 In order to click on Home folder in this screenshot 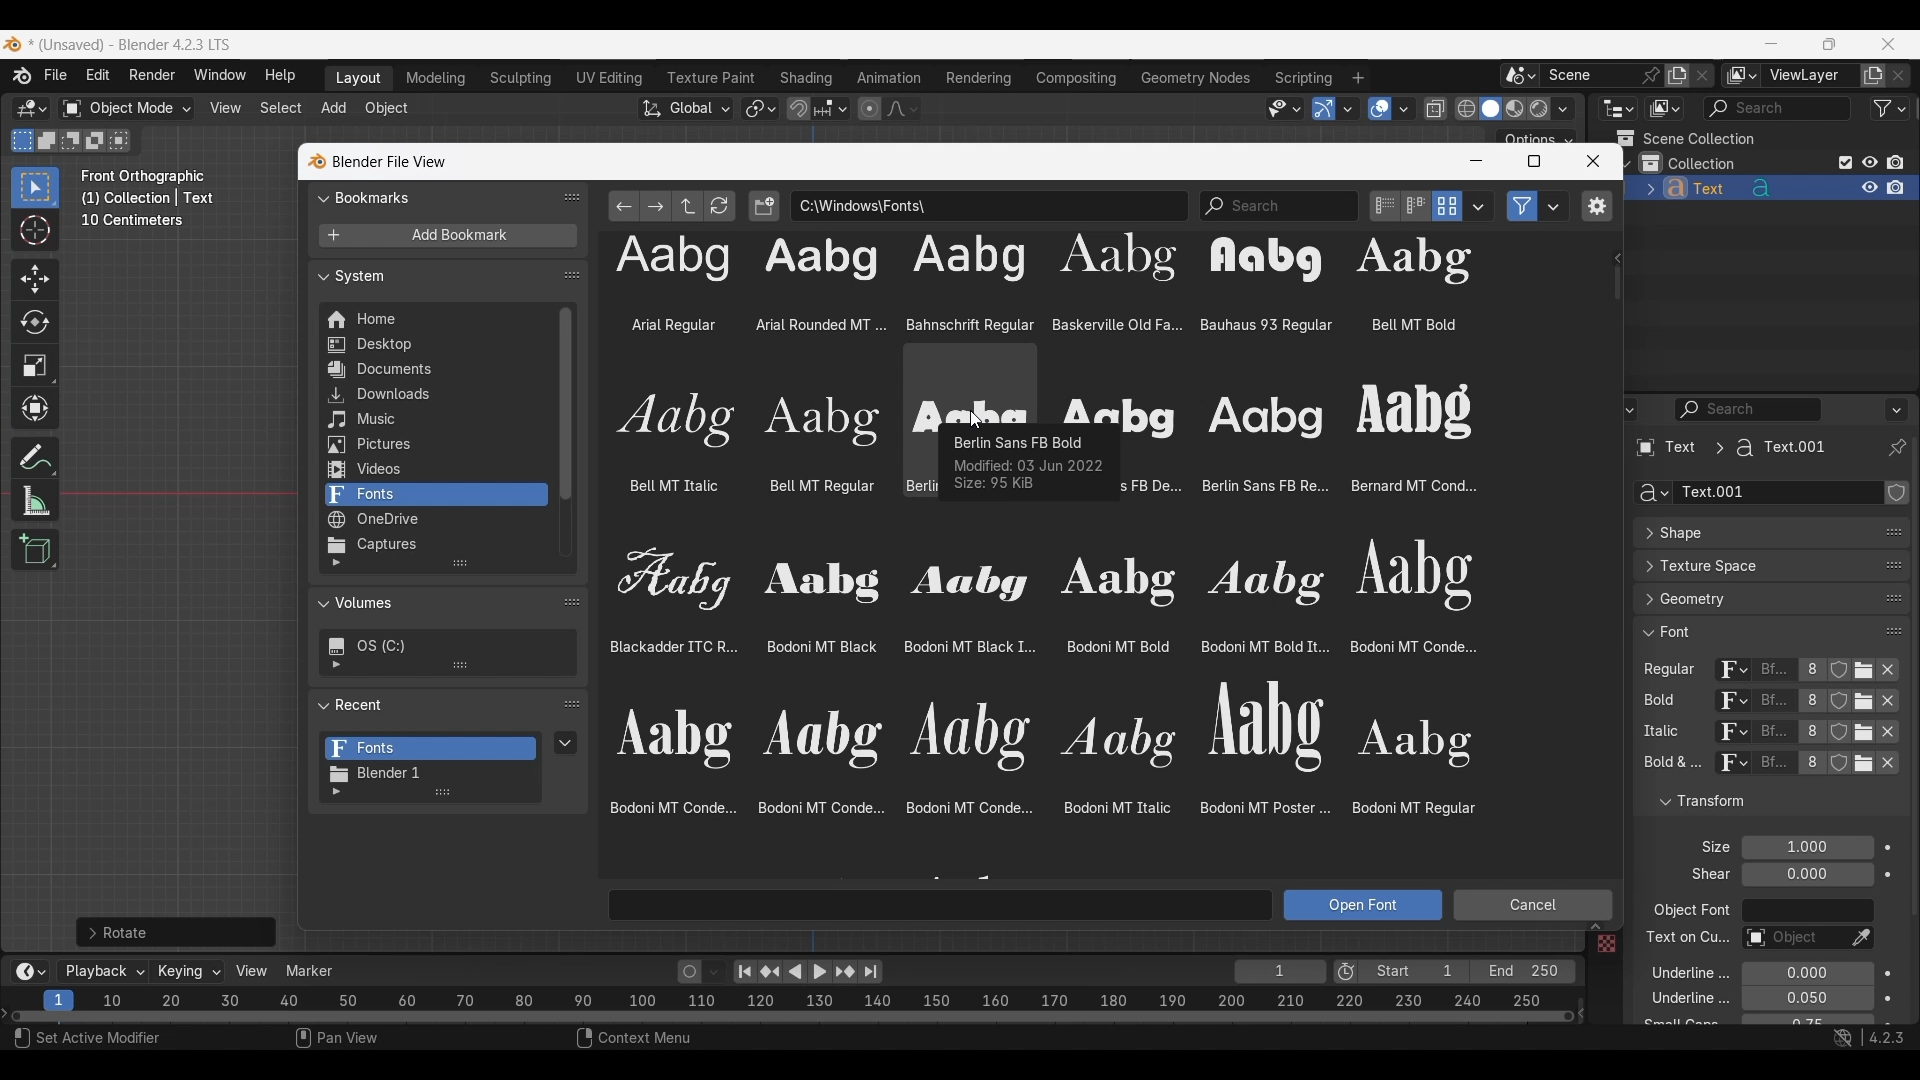, I will do `click(434, 319)`.